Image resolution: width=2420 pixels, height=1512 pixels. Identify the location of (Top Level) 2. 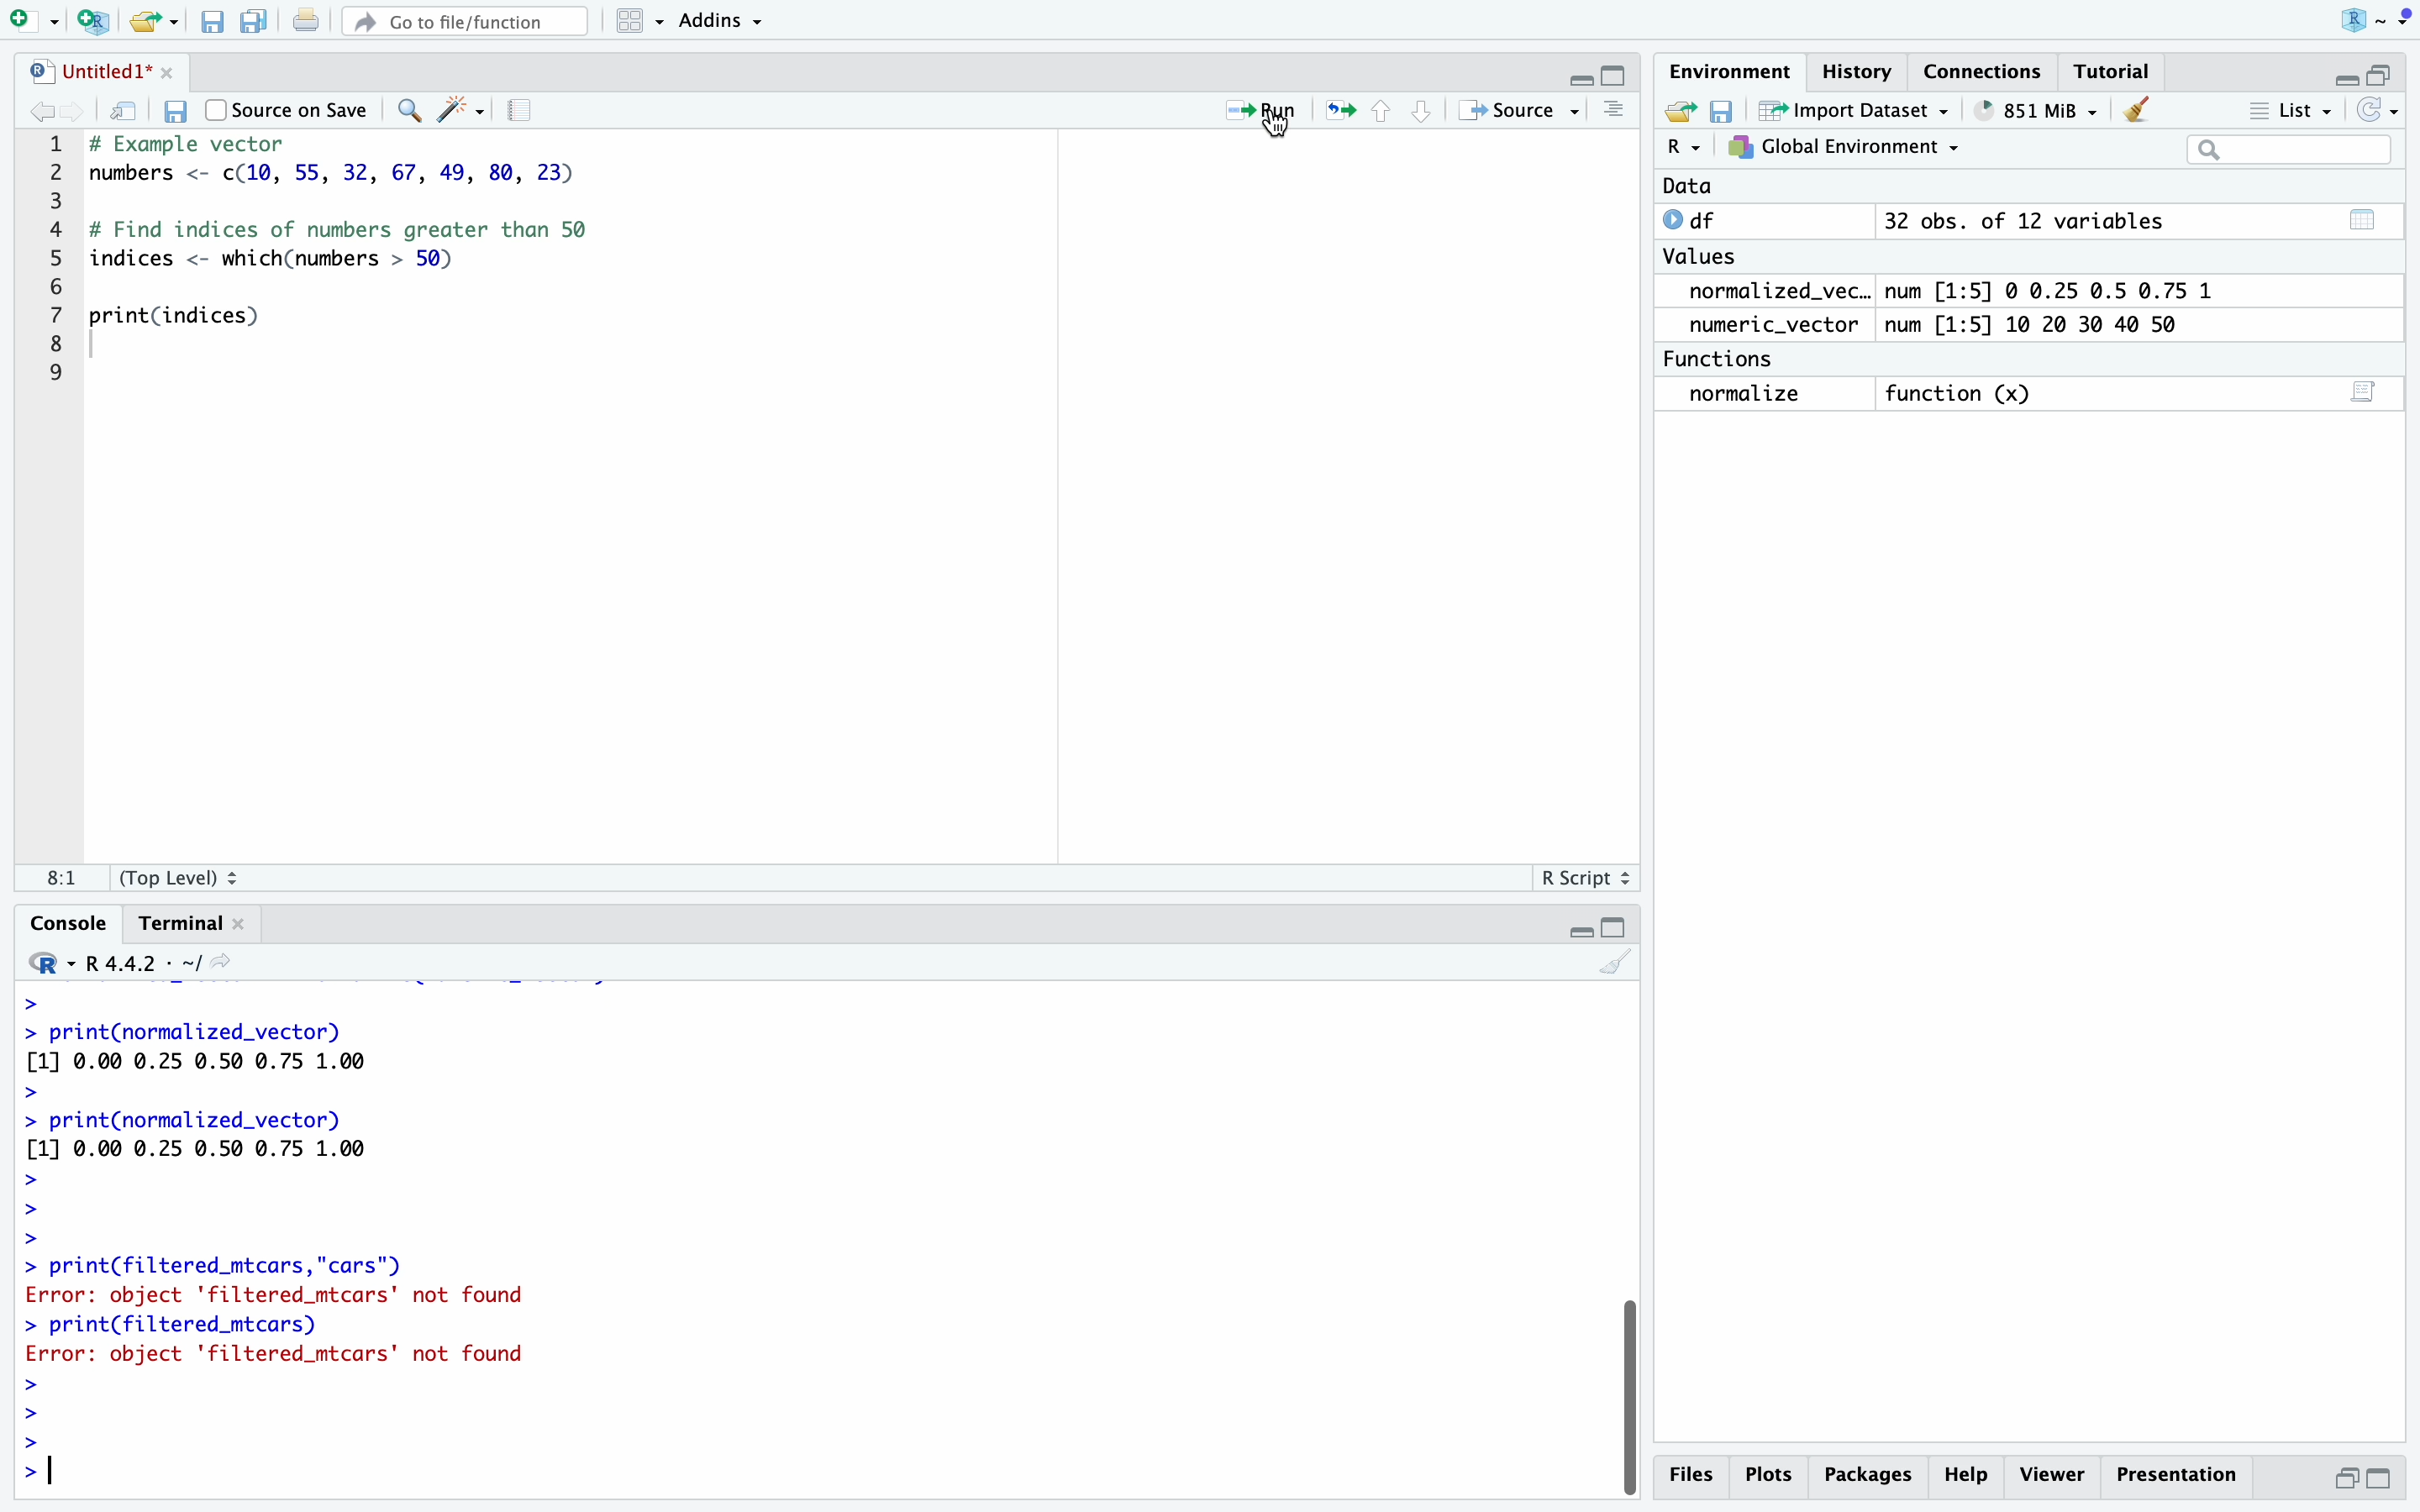
(182, 876).